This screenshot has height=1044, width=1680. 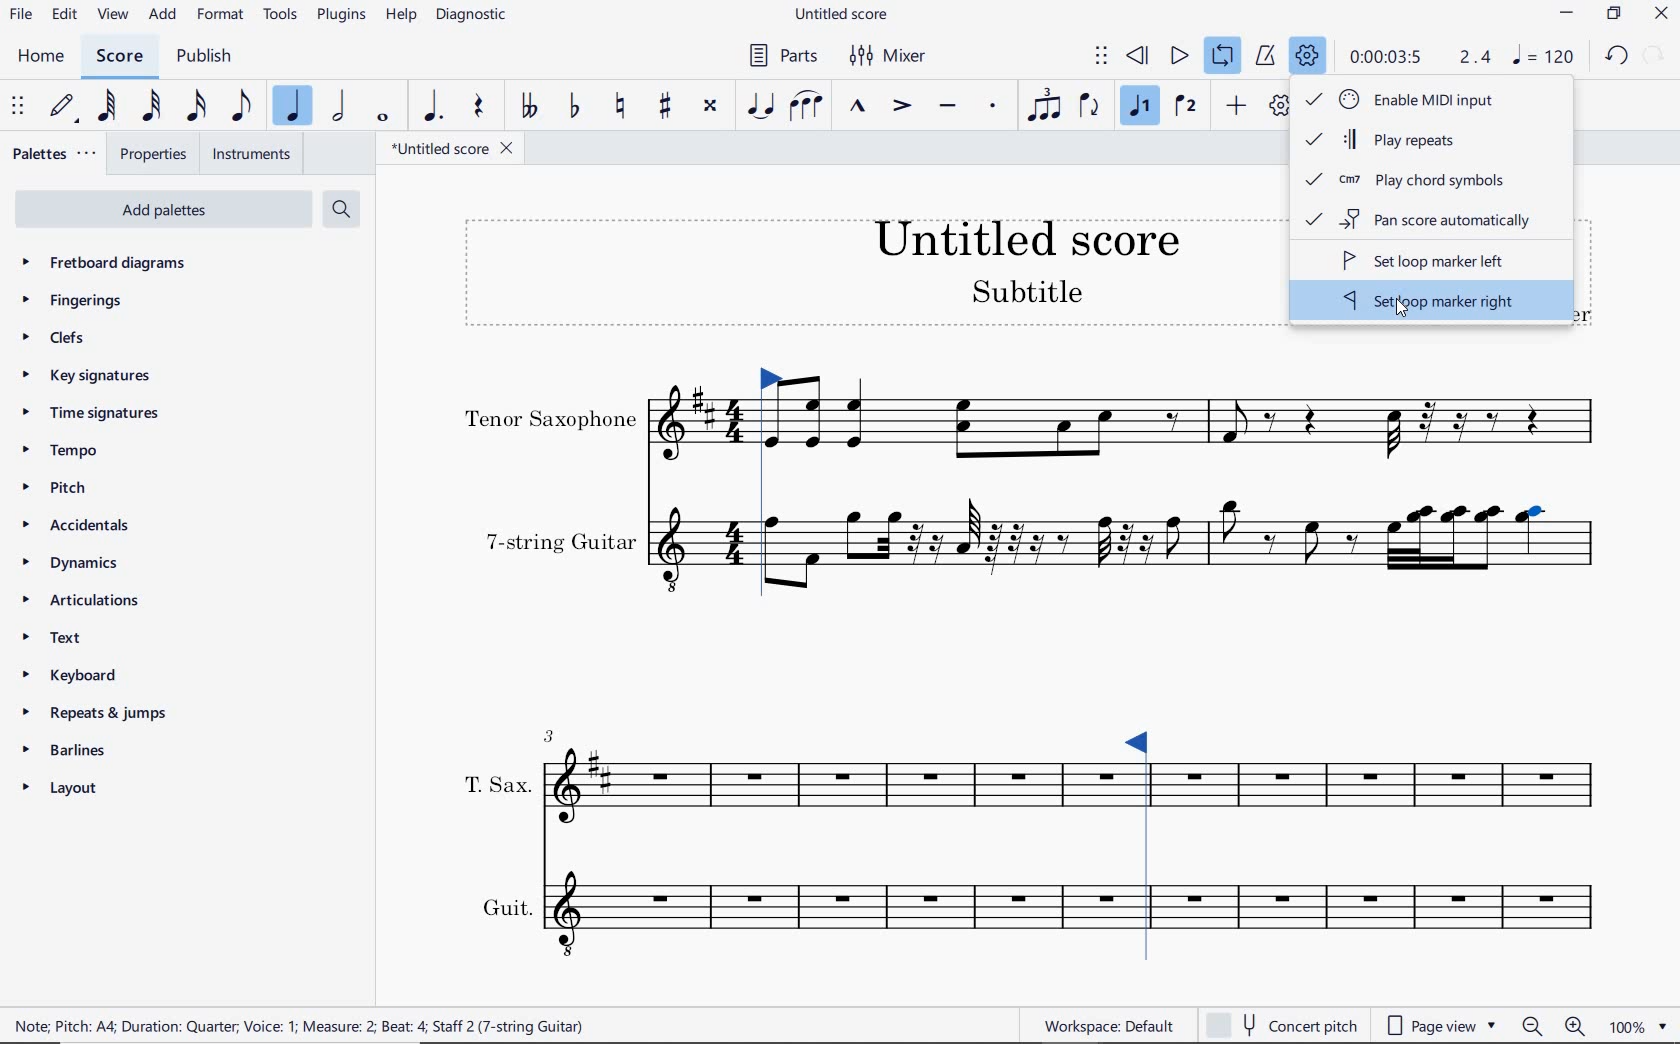 I want to click on TEMPO, so click(x=59, y=450).